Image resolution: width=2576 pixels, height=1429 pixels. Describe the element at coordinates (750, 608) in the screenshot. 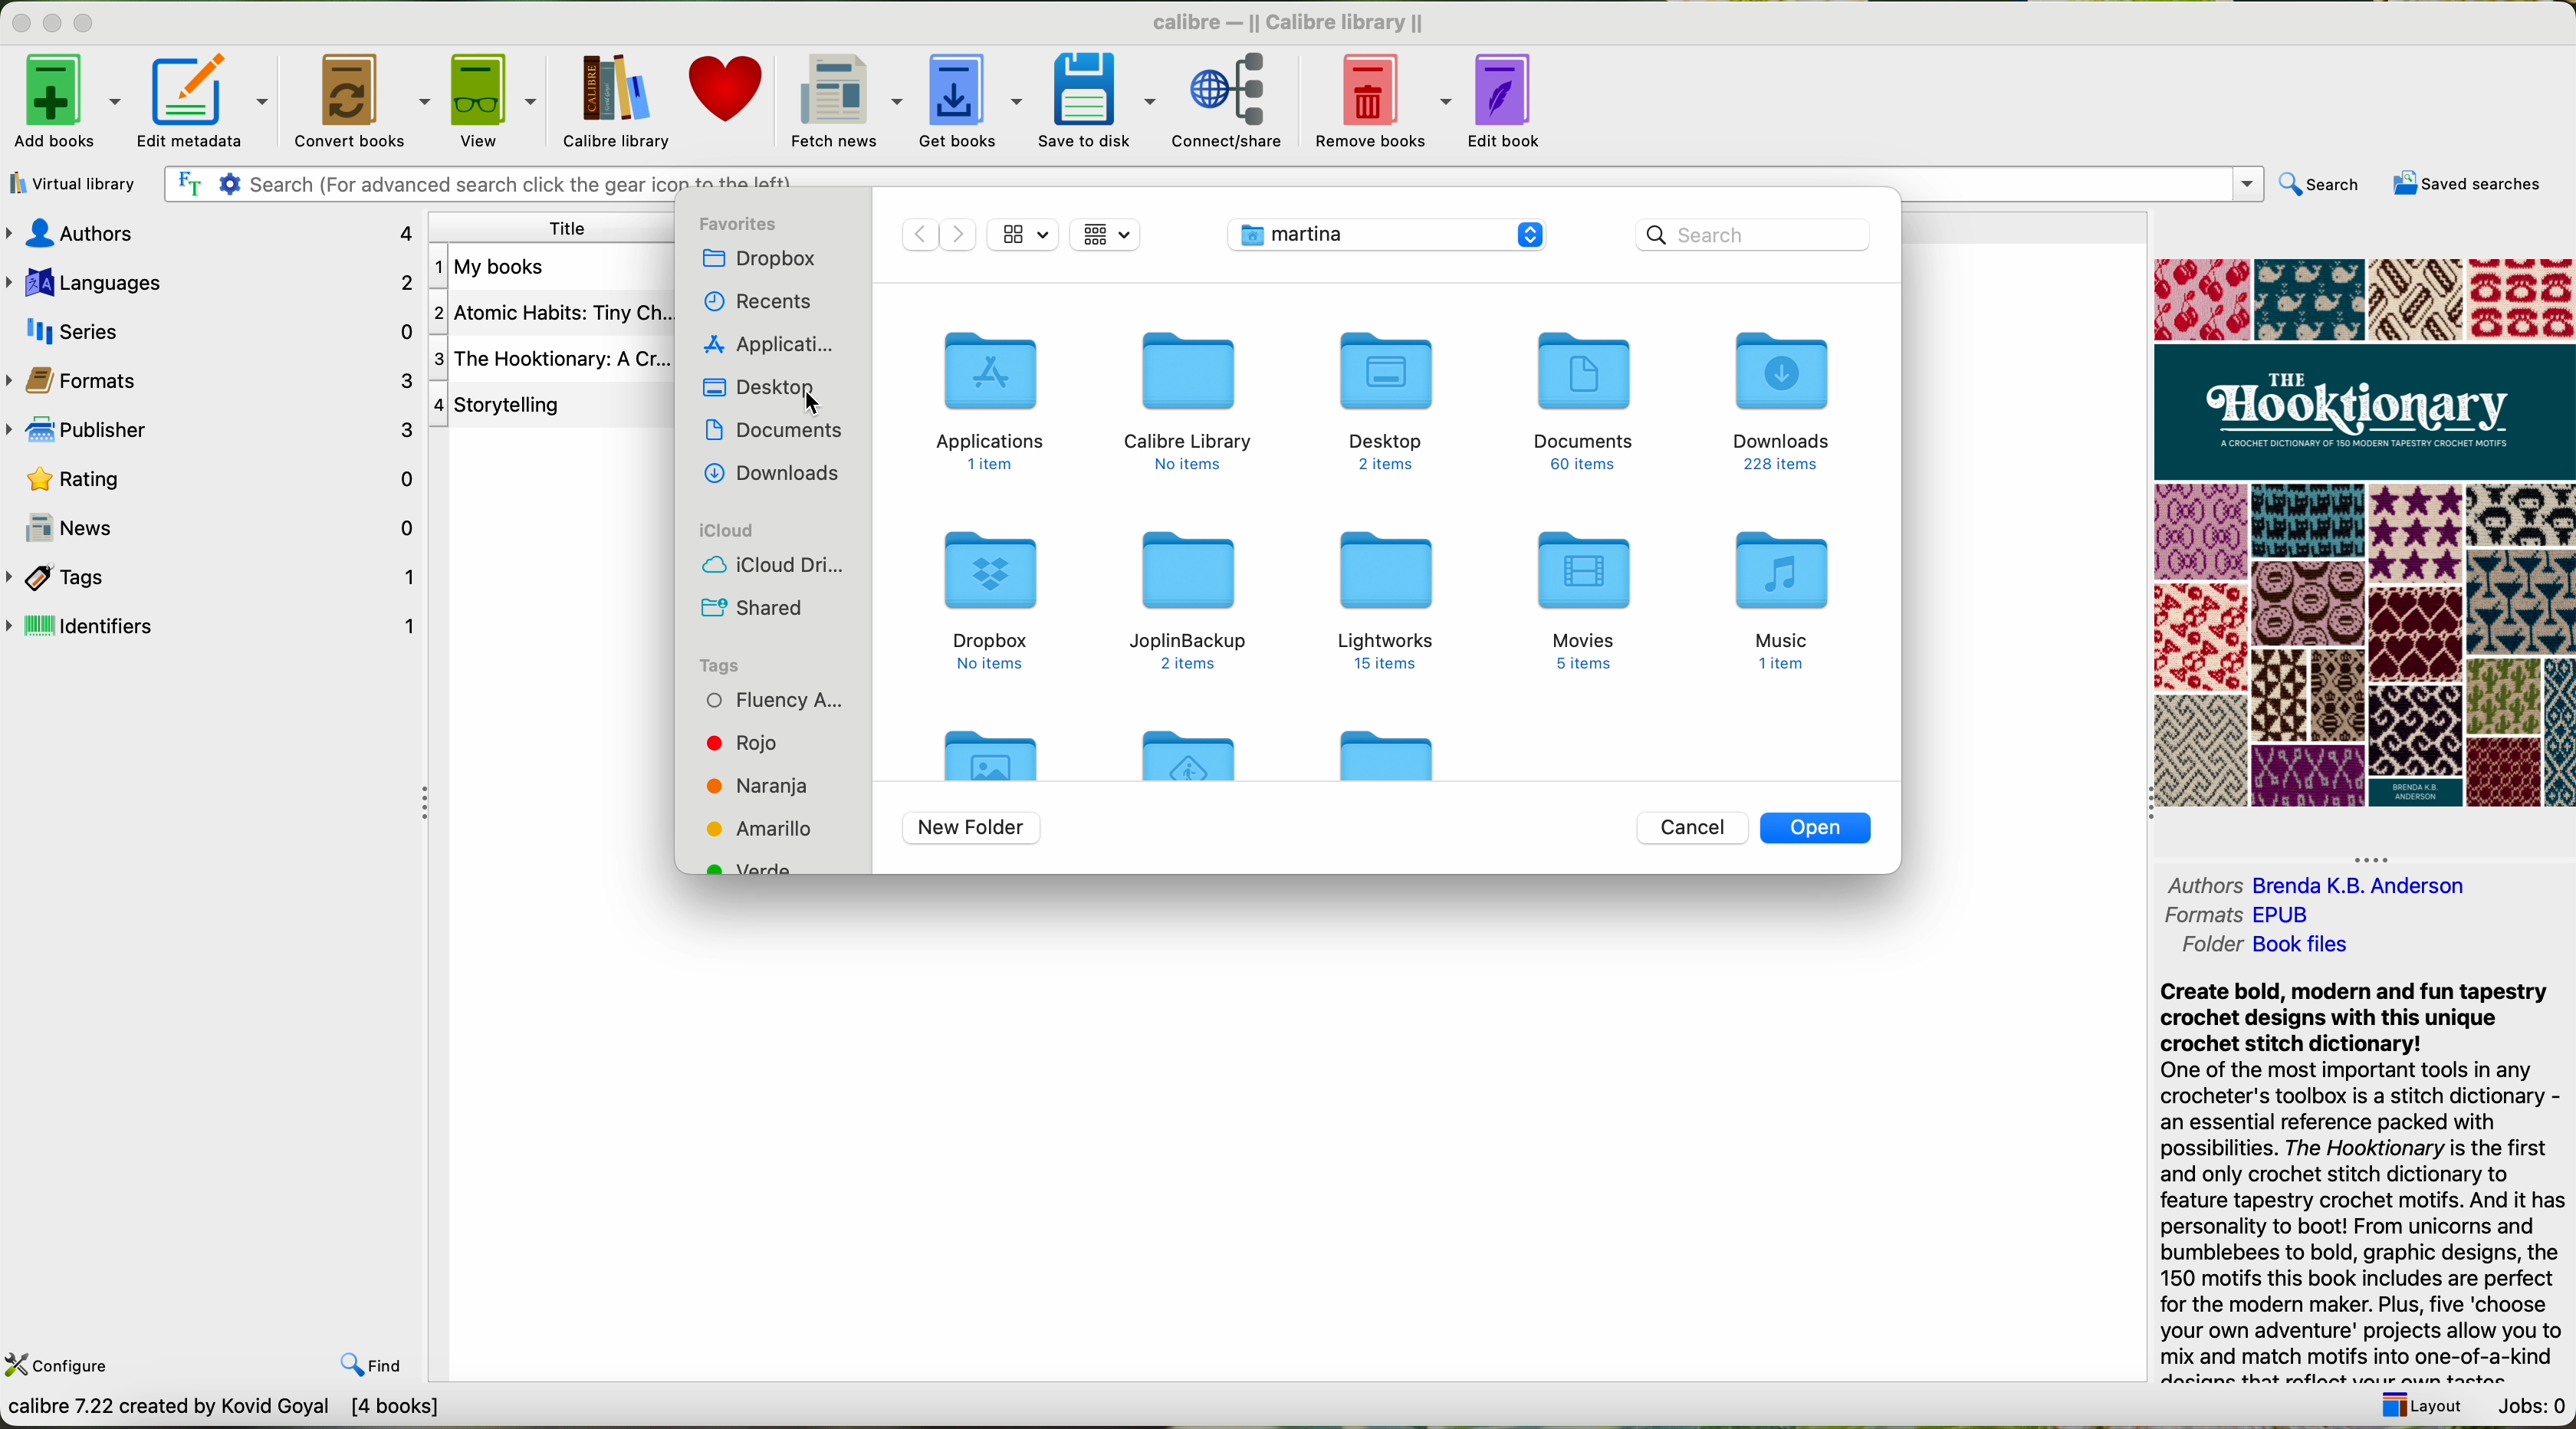

I see `shared` at that location.